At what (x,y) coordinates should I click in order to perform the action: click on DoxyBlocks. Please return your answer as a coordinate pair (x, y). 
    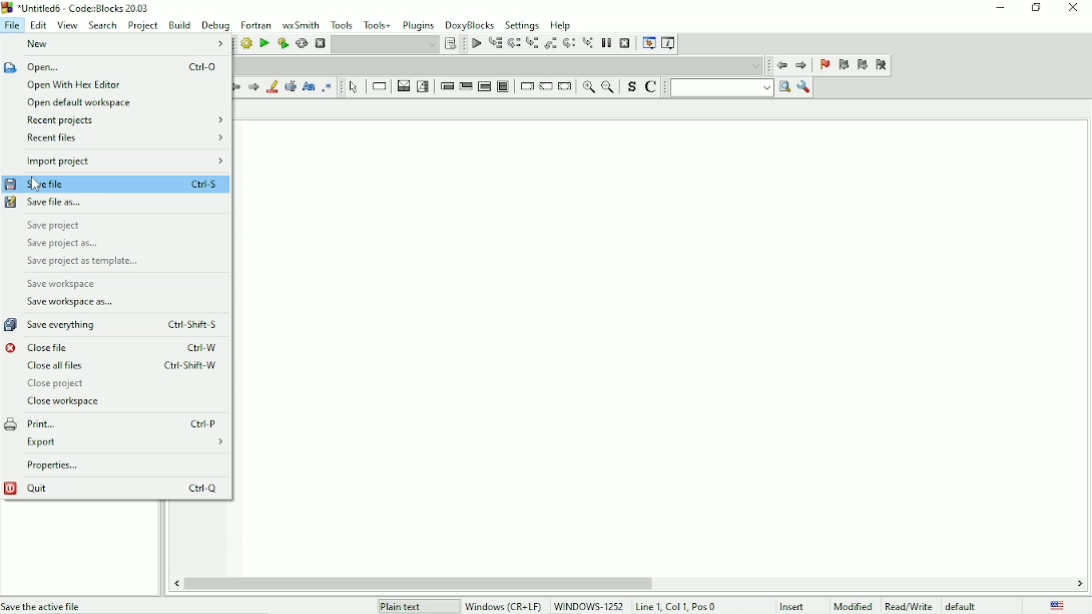
    Looking at the image, I should click on (471, 25).